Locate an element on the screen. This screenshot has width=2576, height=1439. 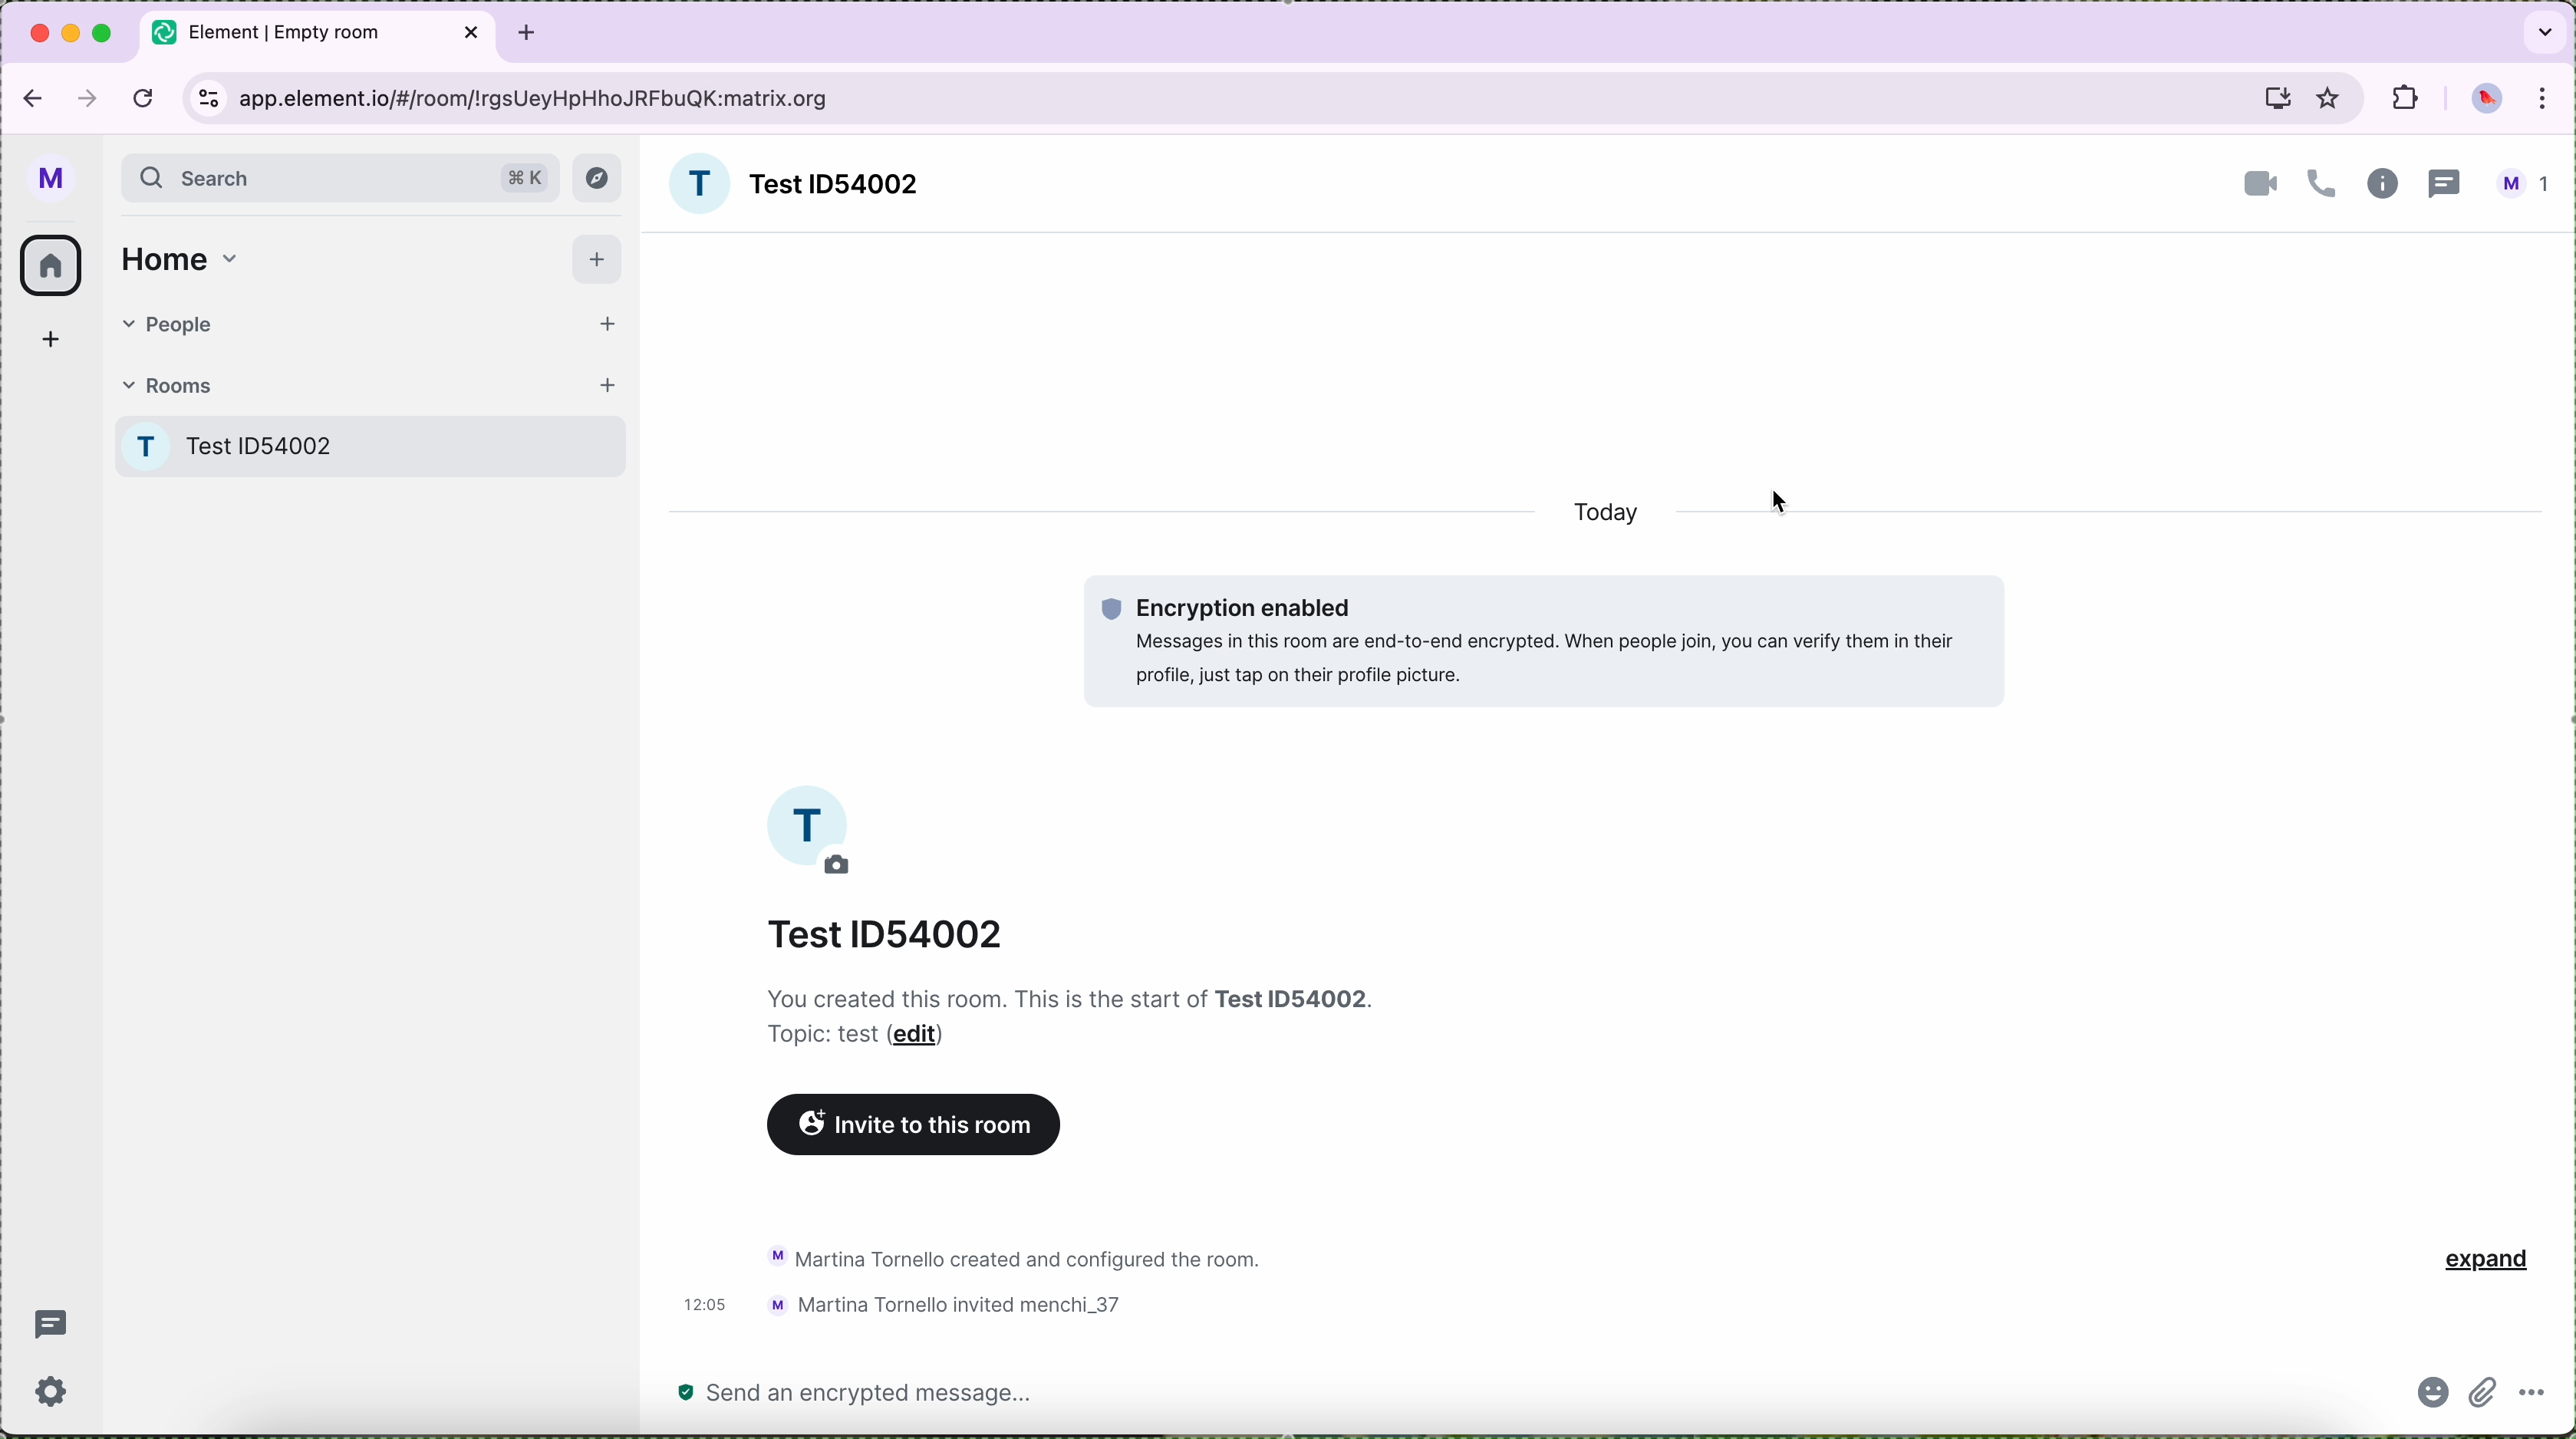
profile picture is located at coordinates (2491, 99).